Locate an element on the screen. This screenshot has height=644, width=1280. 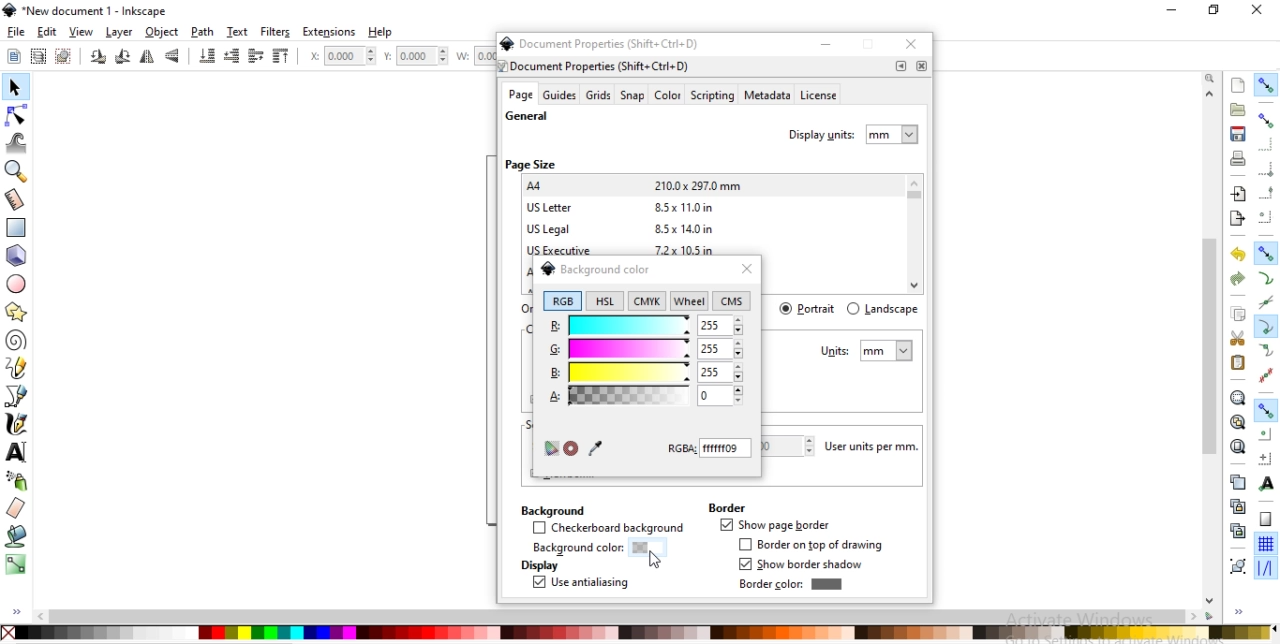
fill bounded areas is located at coordinates (16, 536).